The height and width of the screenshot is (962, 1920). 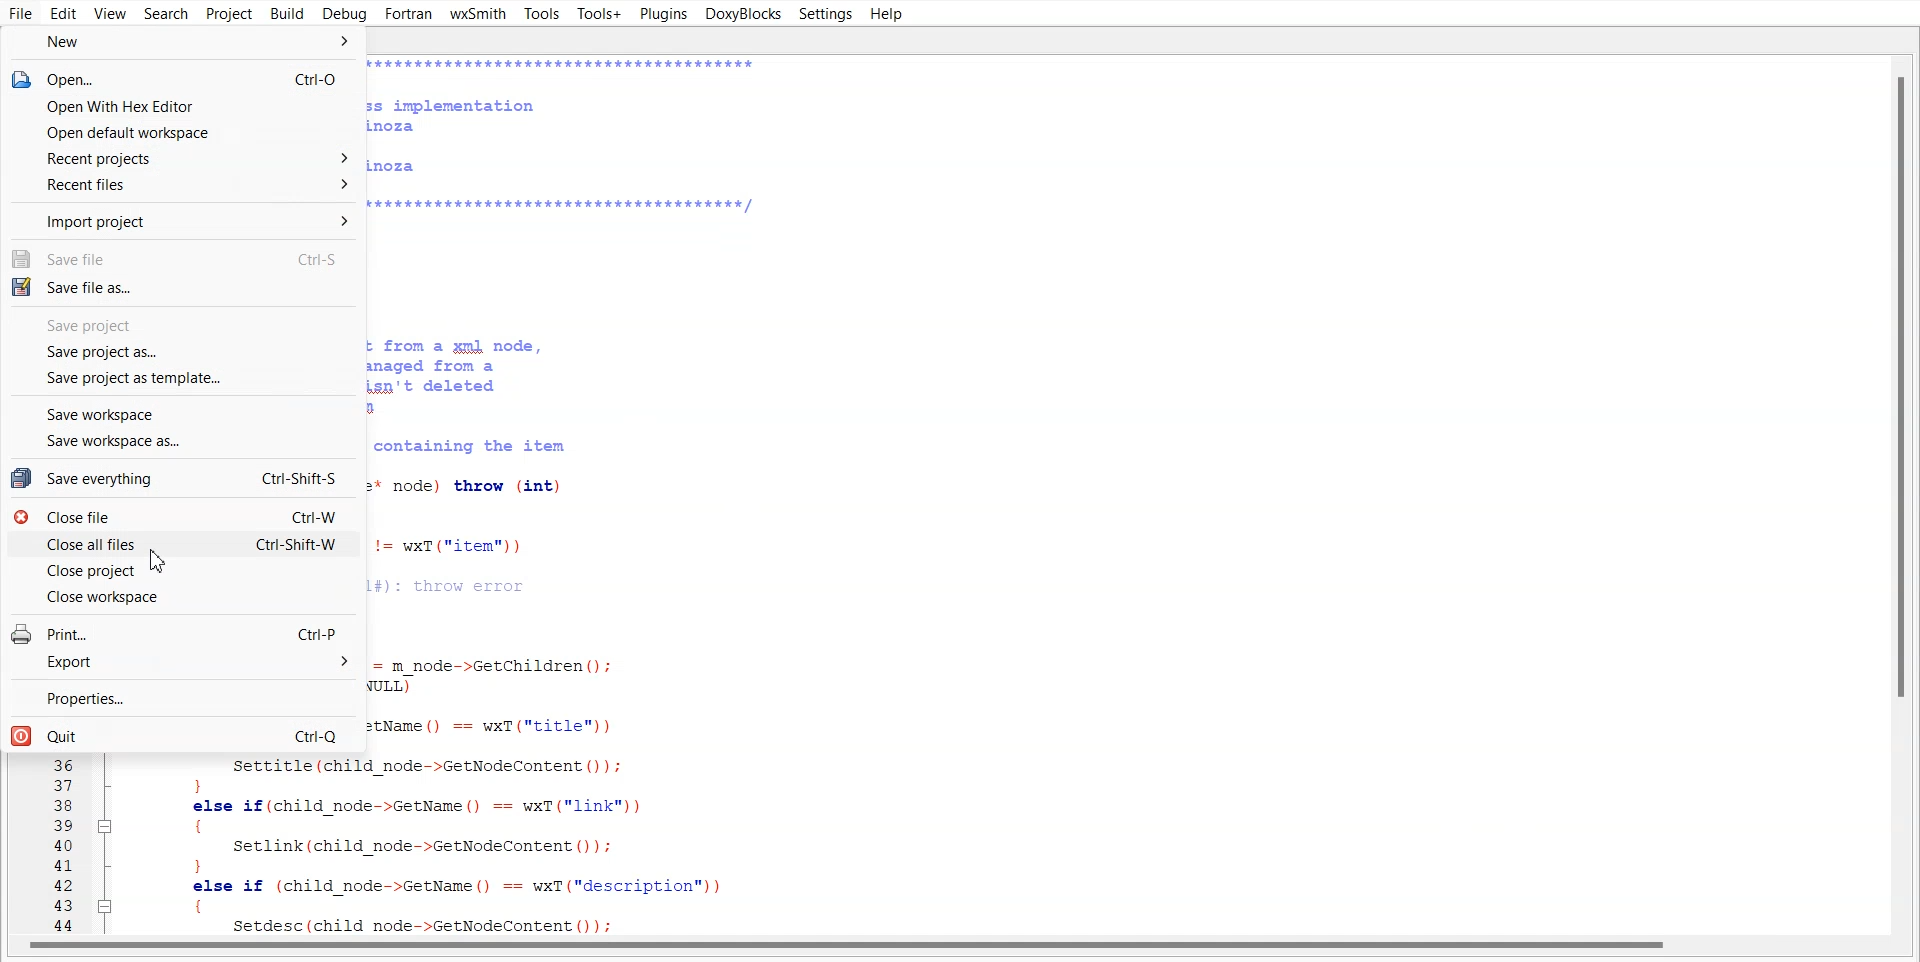 I want to click on File, so click(x=22, y=14).